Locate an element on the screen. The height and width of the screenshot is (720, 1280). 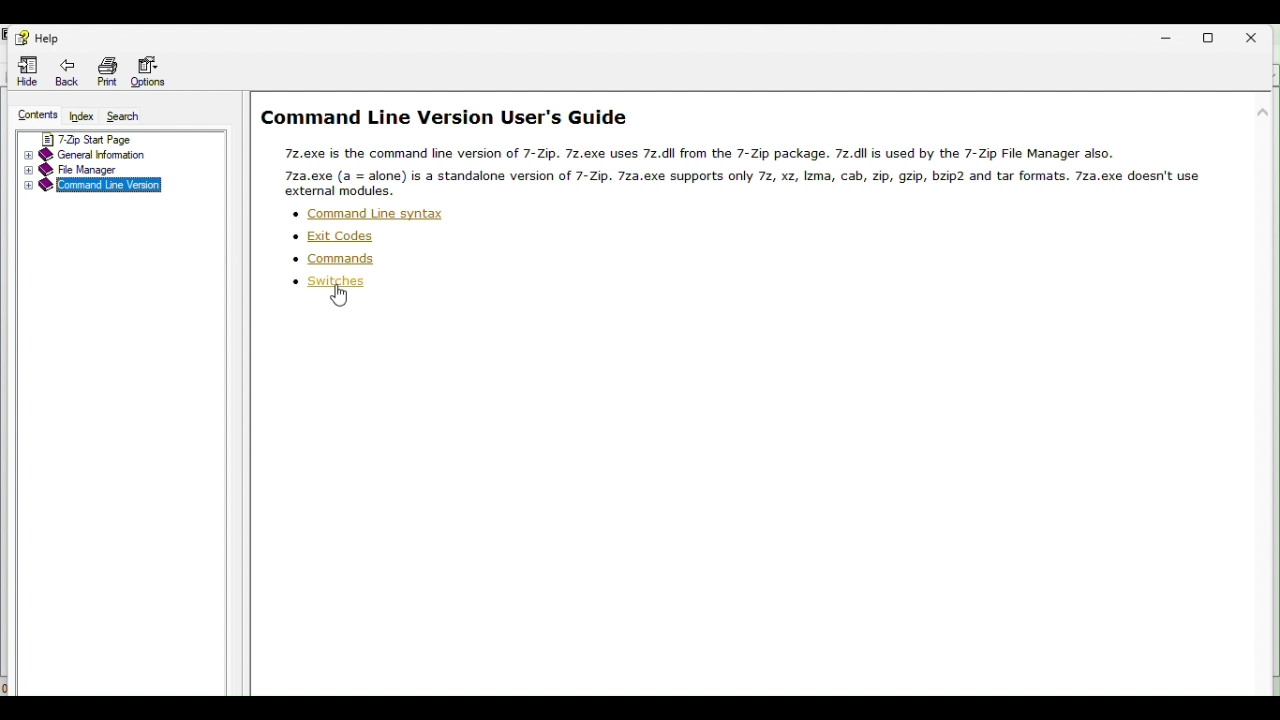
Close  is located at coordinates (1259, 35).